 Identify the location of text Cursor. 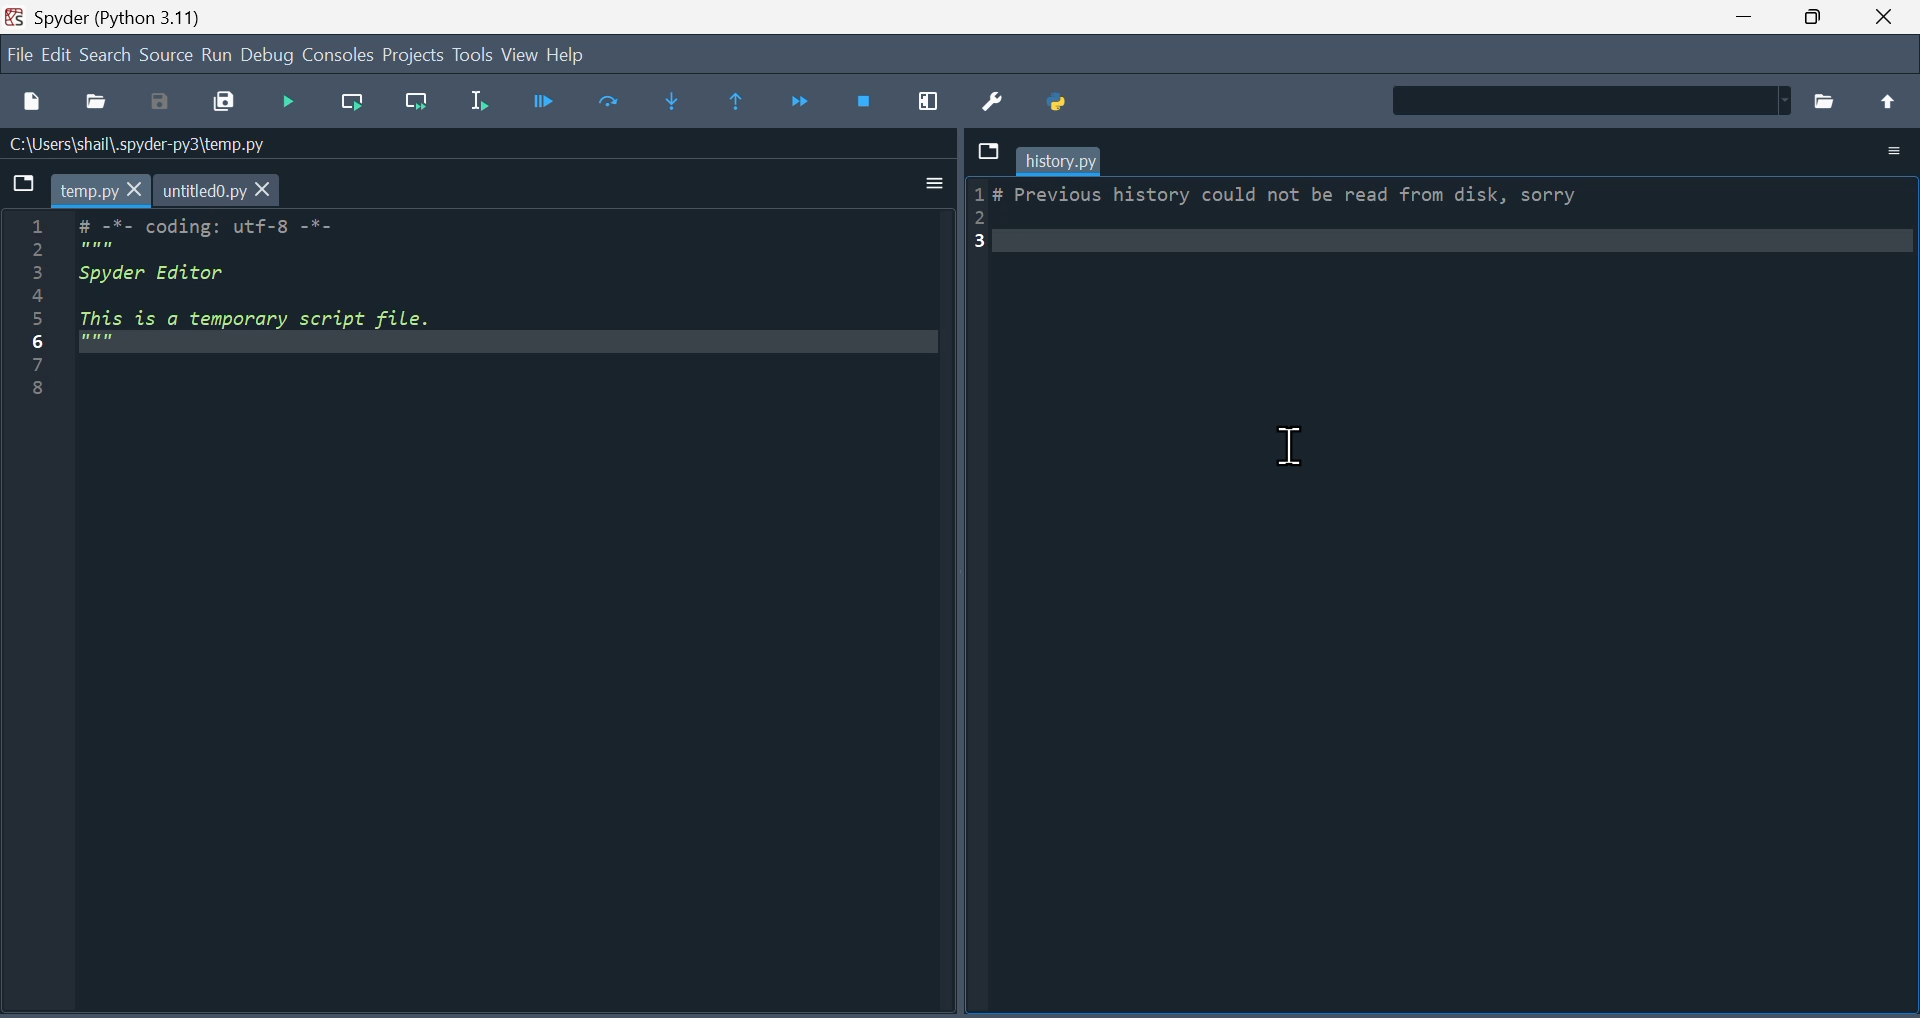
(1290, 446).